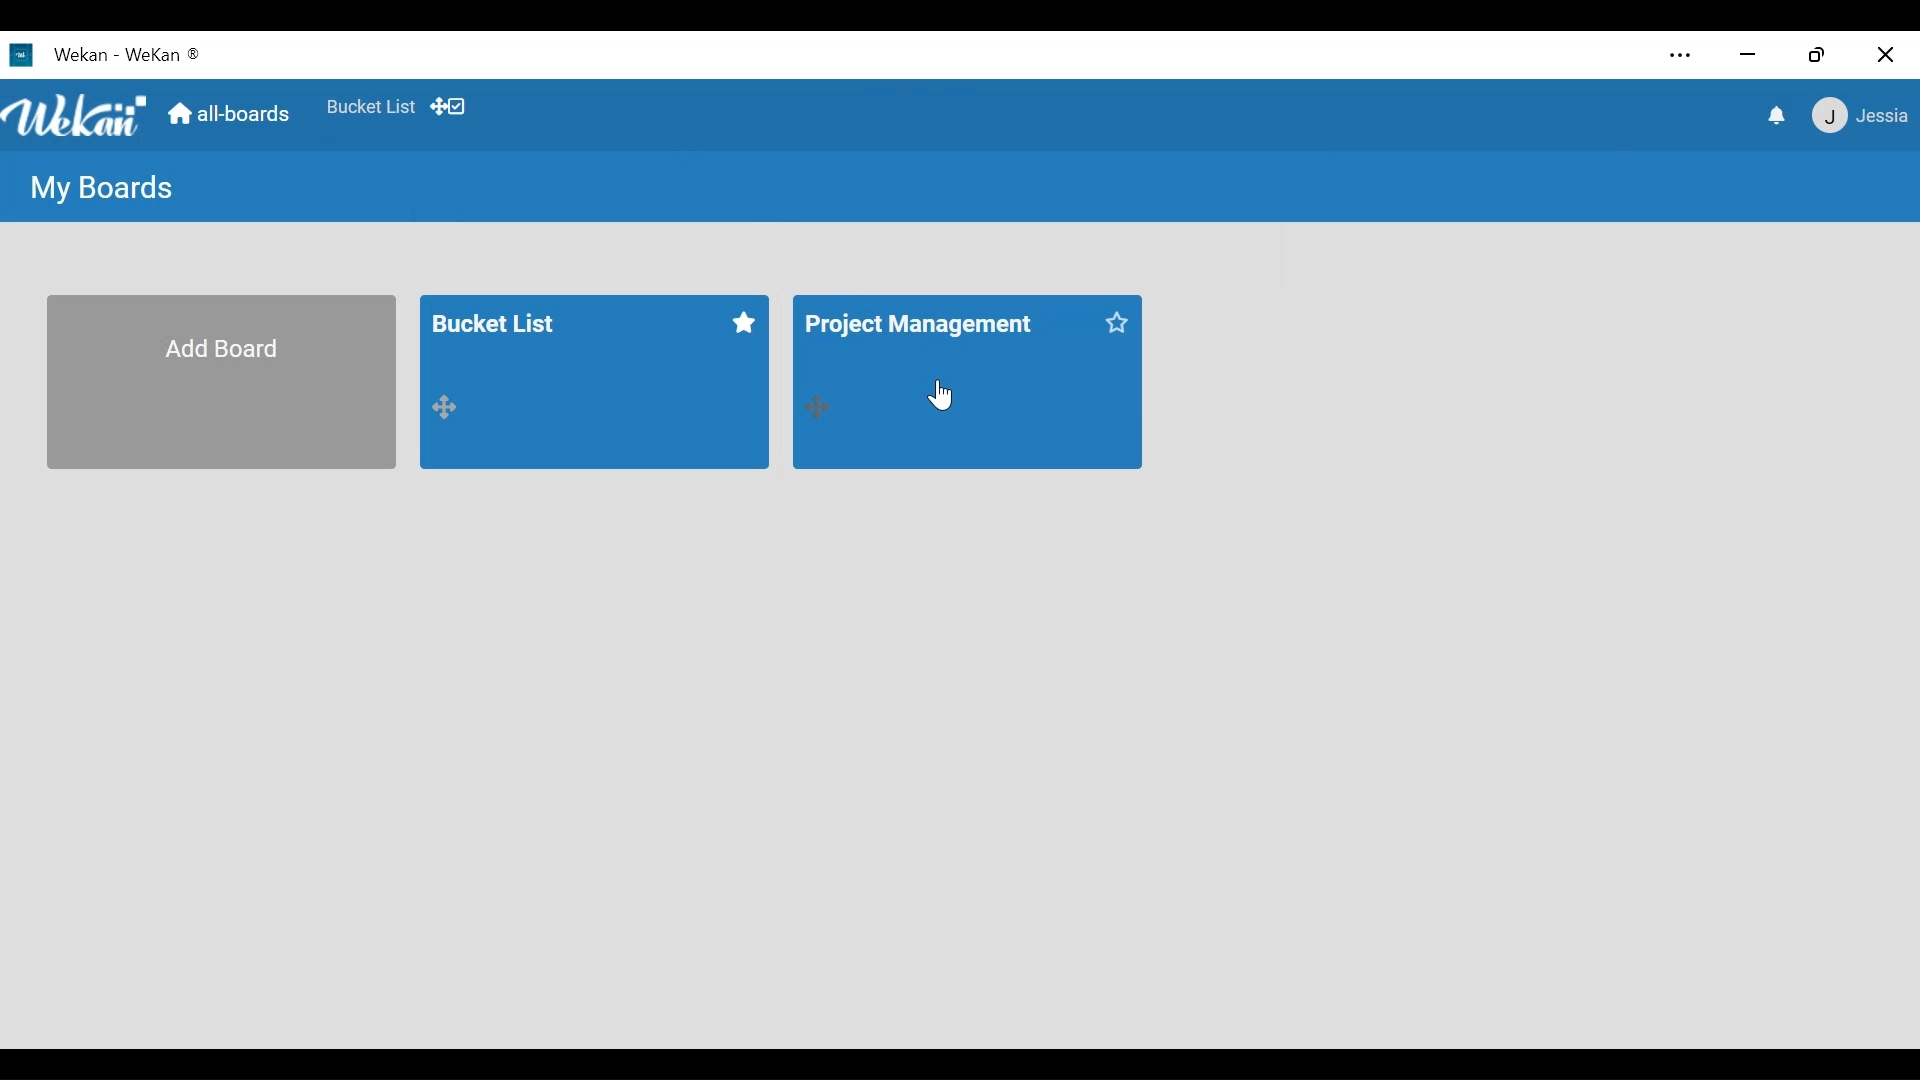 Image resolution: width=1920 pixels, height=1080 pixels. I want to click on My Board, so click(105, 189).